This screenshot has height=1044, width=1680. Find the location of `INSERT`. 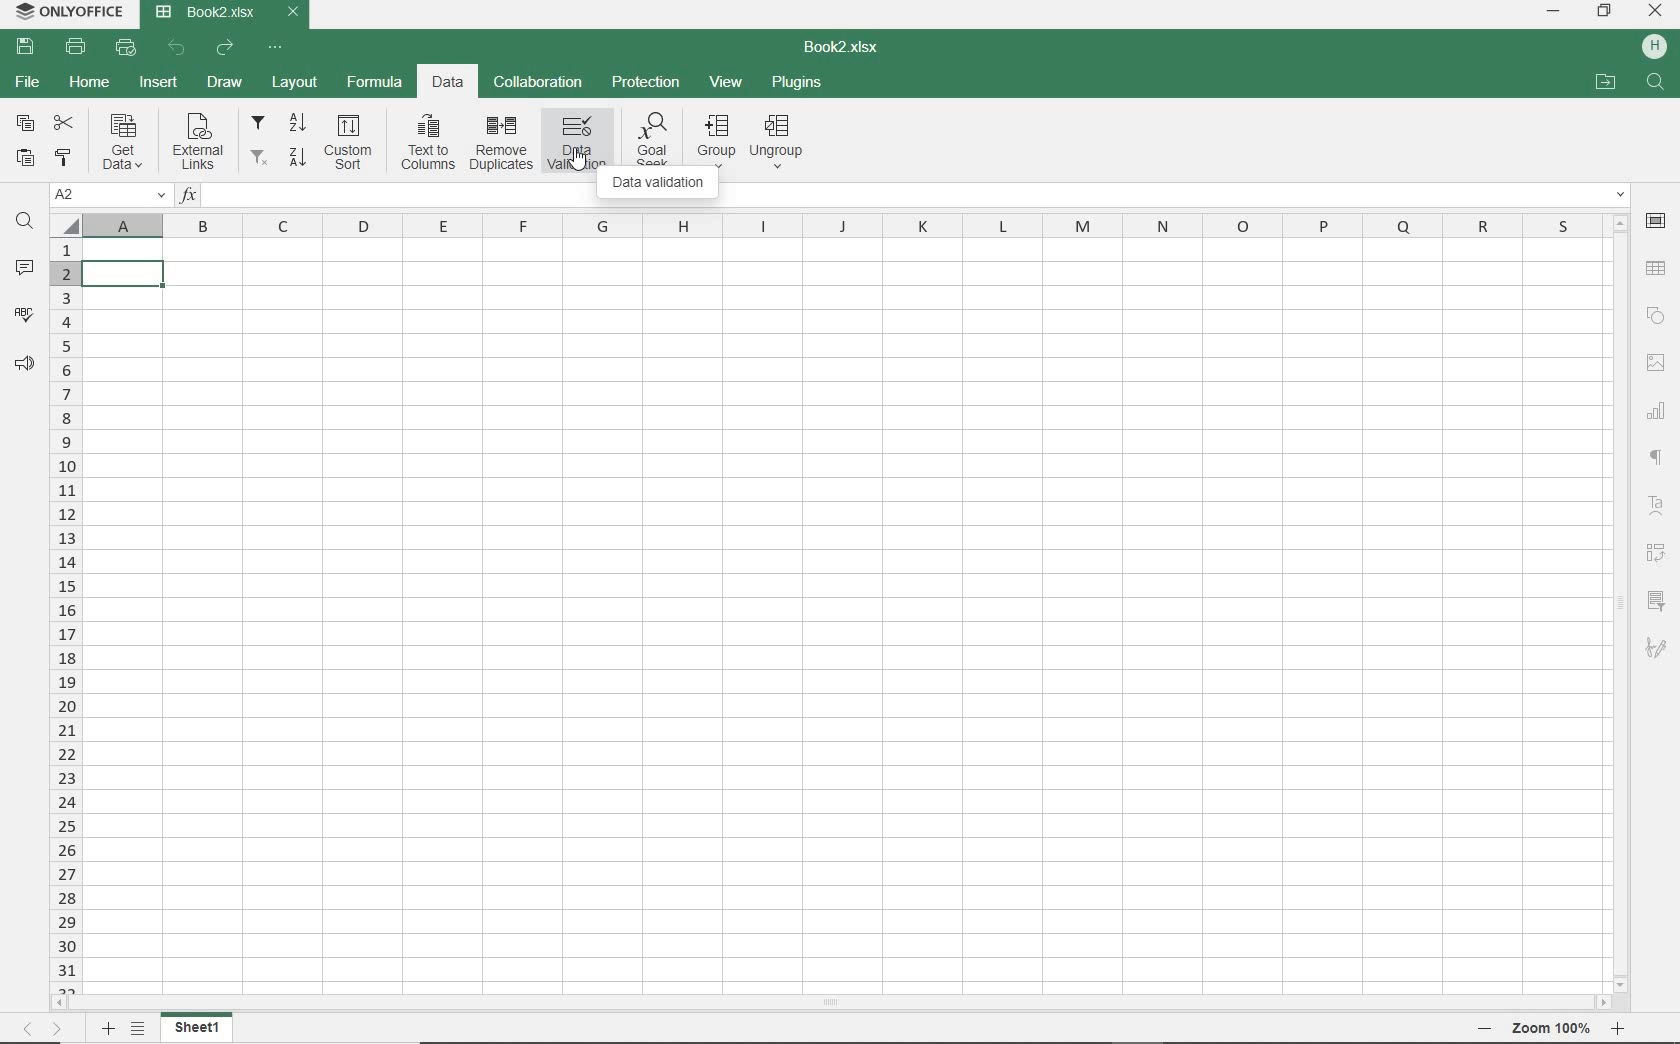

INSERT is located at coordinates (160, 79).